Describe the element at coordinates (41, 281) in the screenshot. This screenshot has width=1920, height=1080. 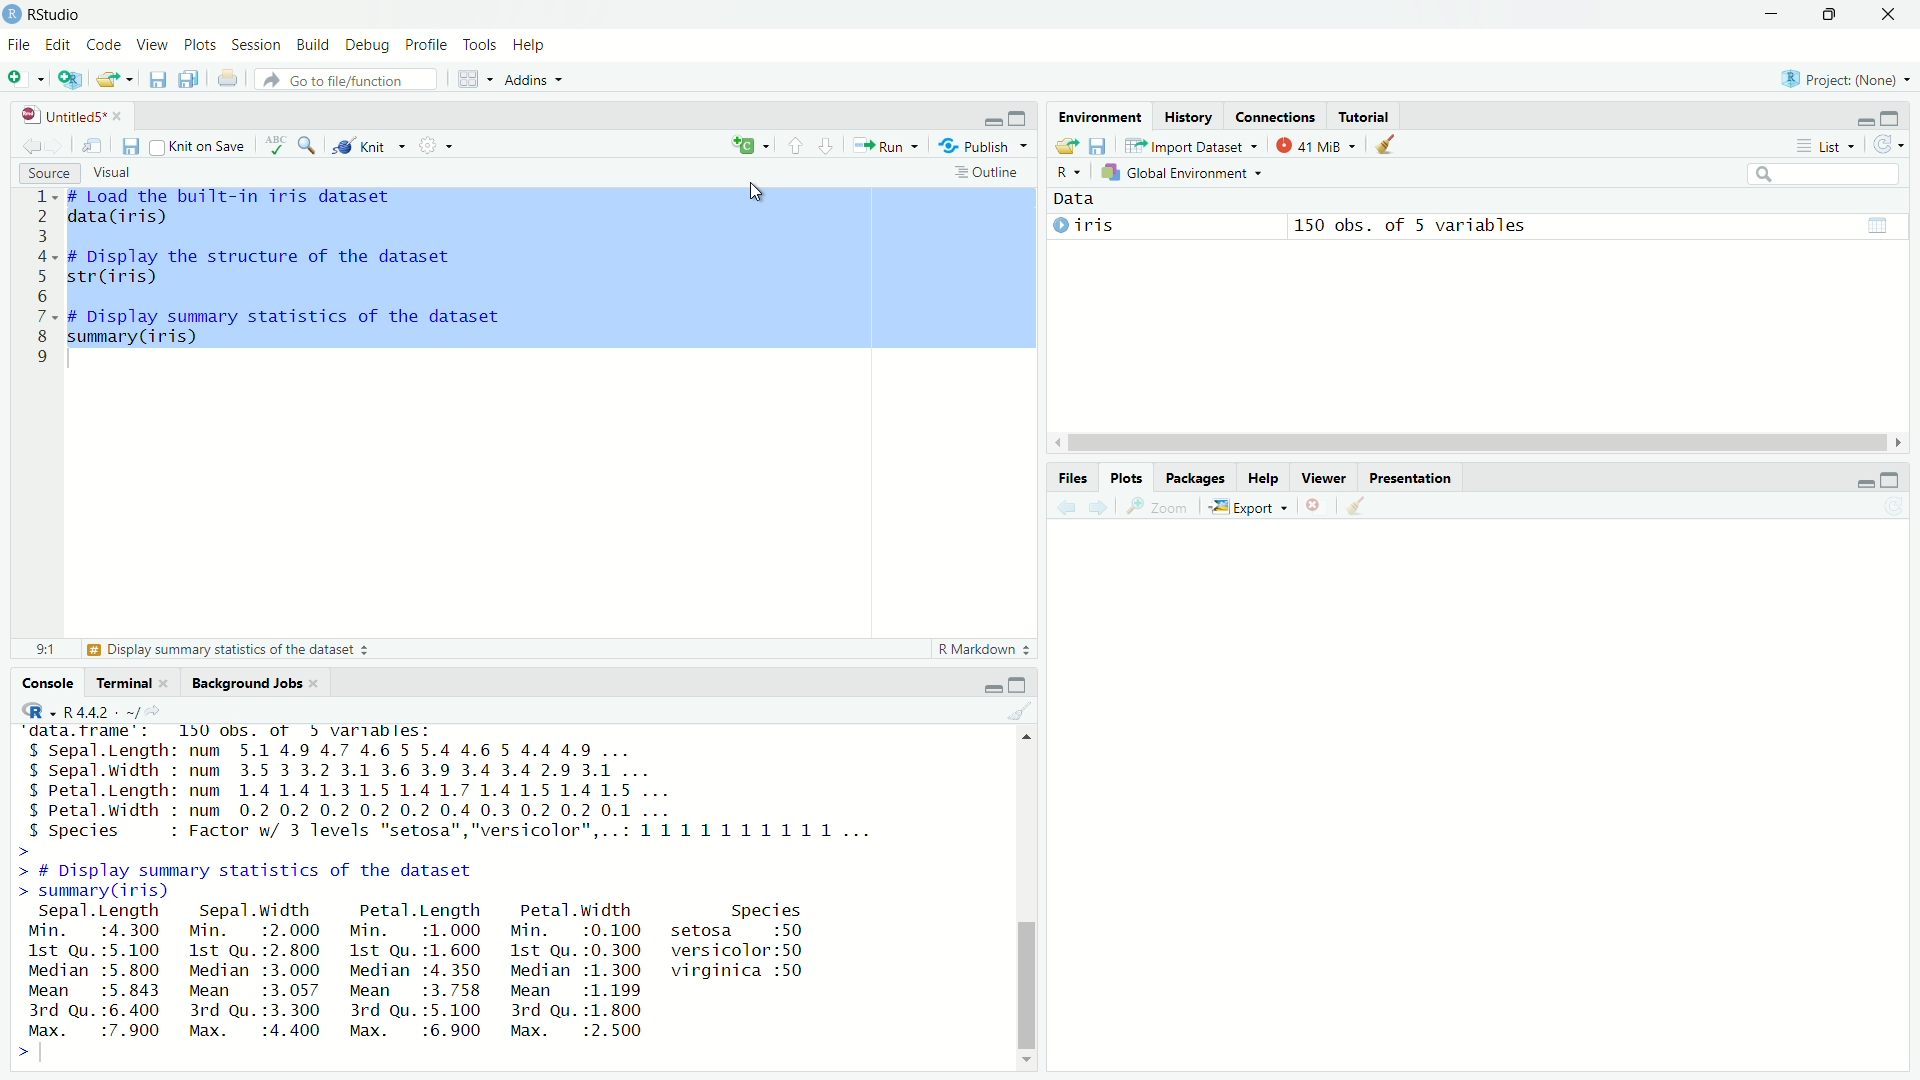
I see `Line numbers` at that location.